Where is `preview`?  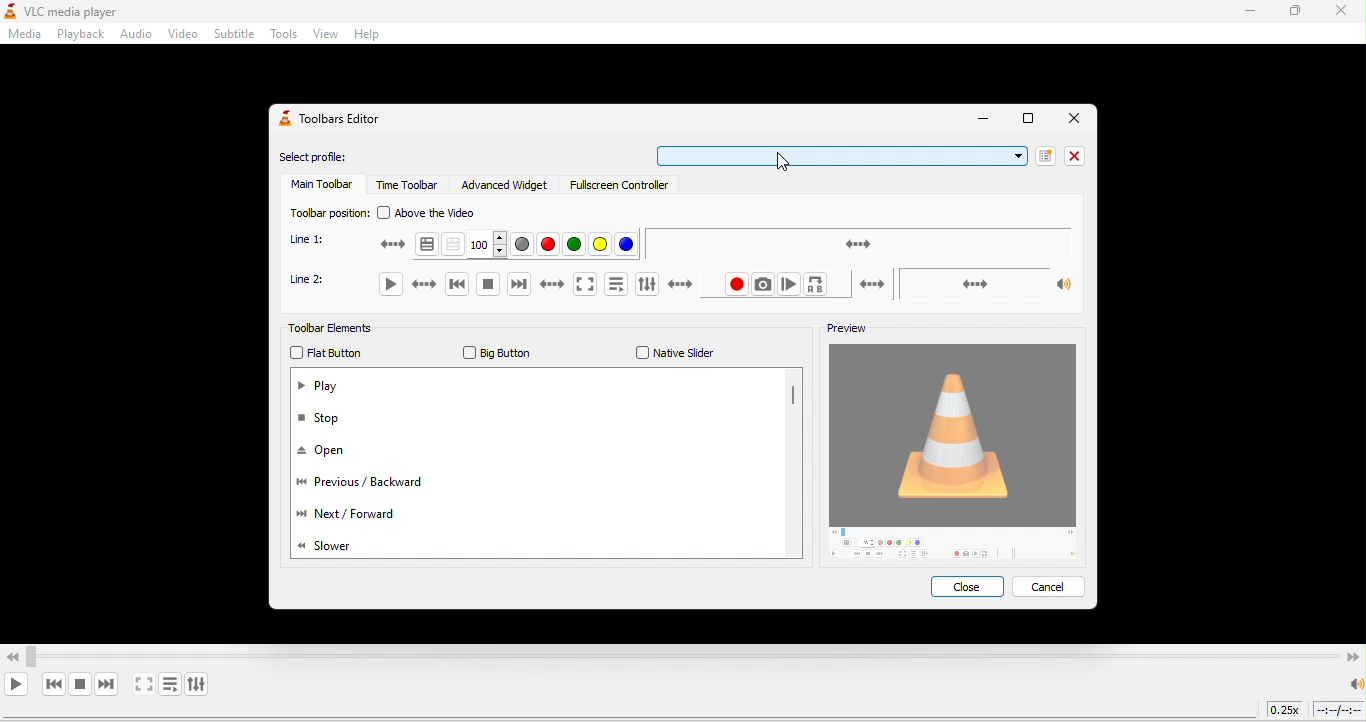 preview is located at coordinates (841, 330).